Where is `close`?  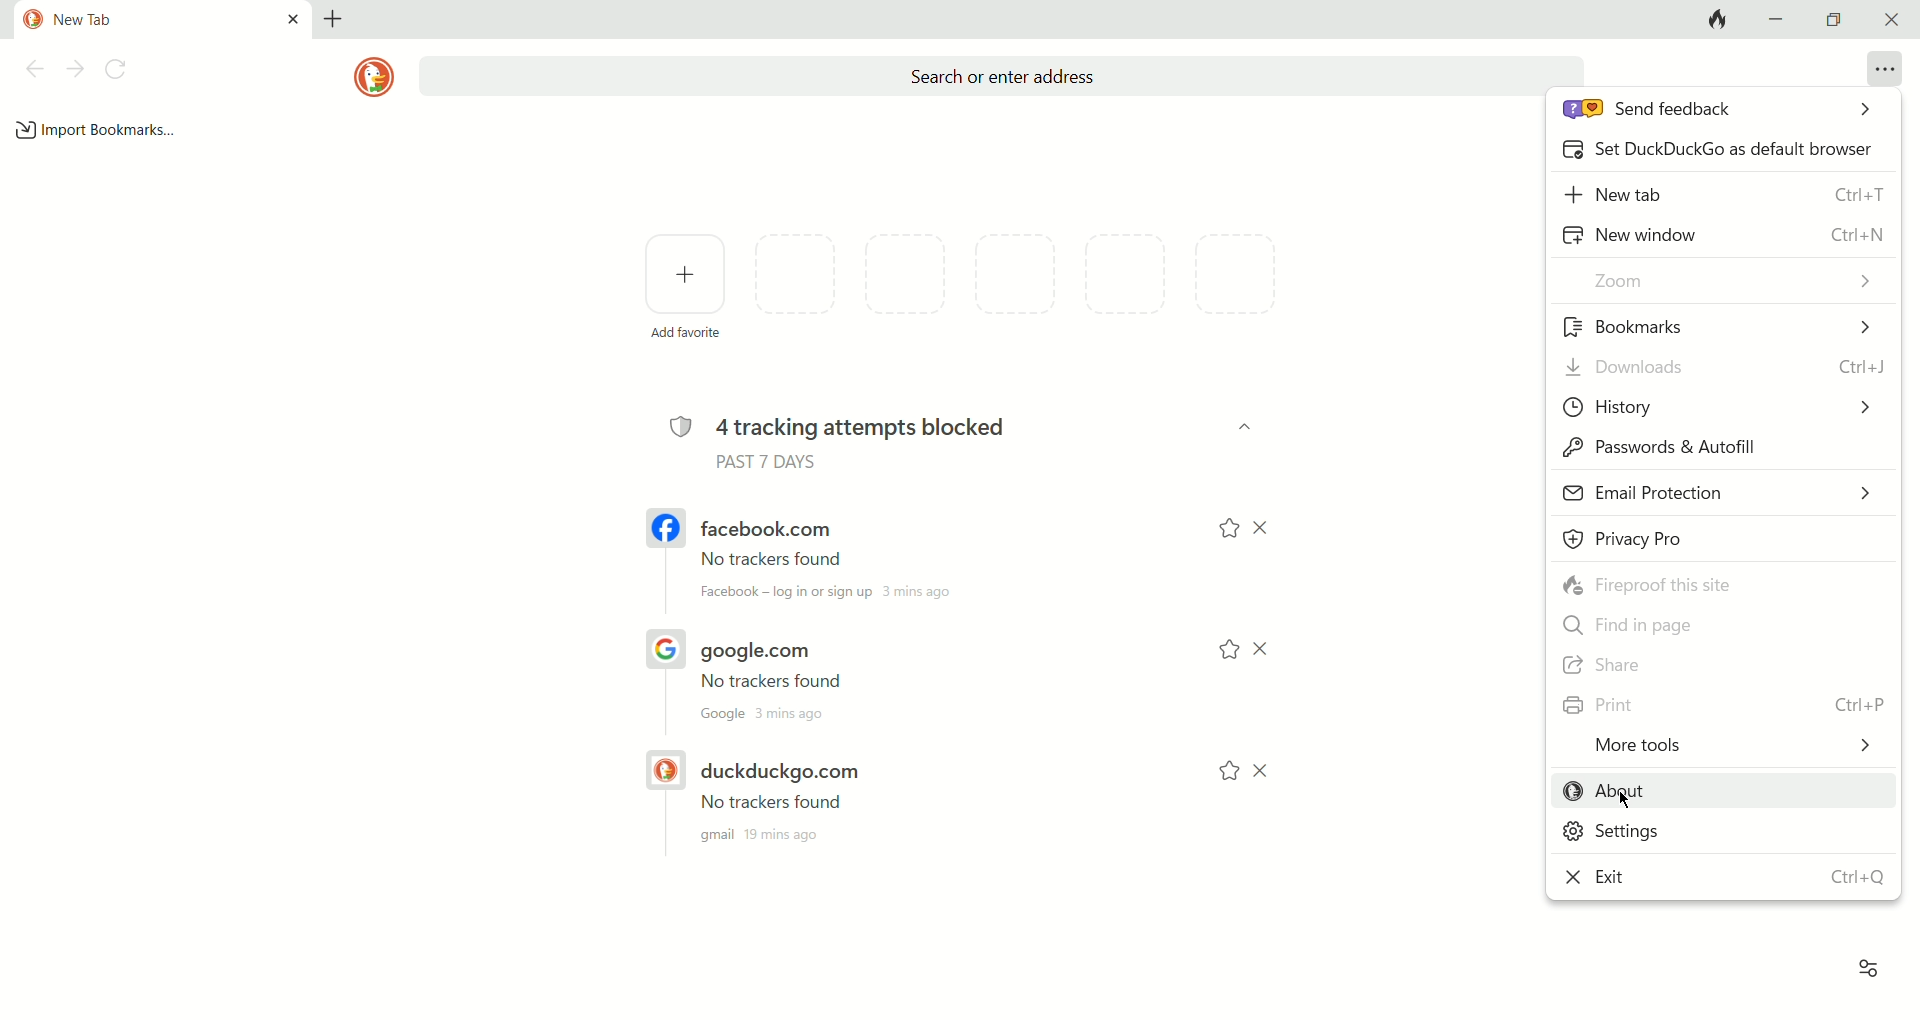 close is located at coordinates (1264, 649).